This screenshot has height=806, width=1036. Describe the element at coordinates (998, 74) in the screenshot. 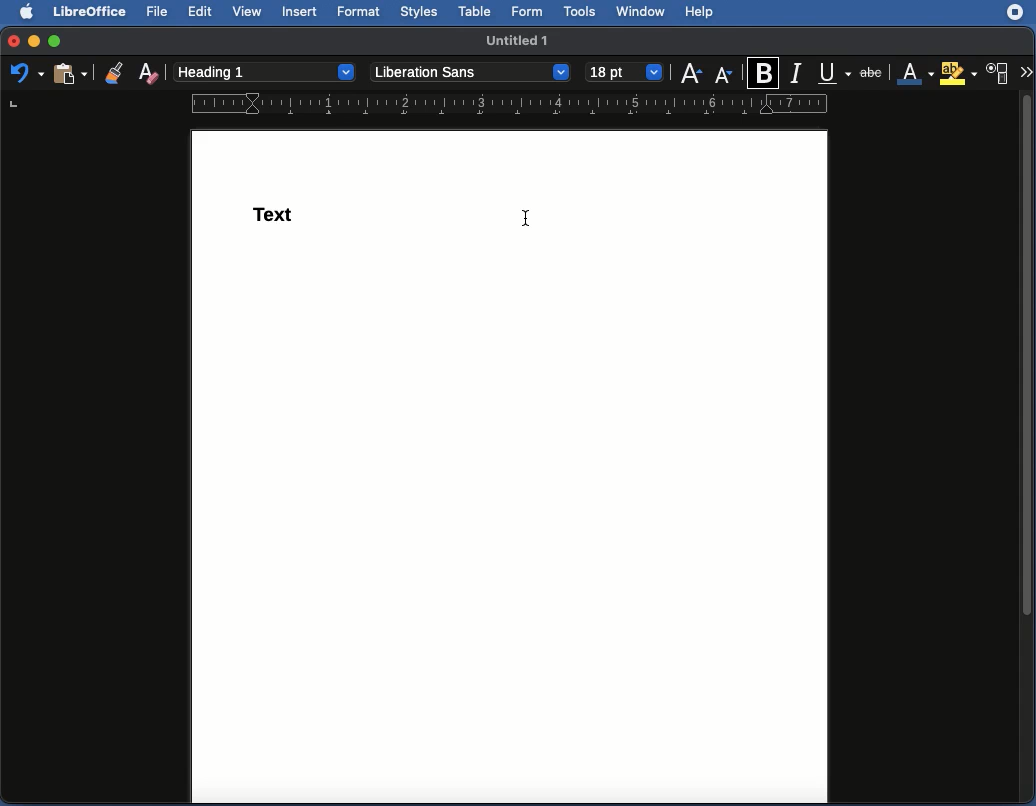

I see `Character` at that location.